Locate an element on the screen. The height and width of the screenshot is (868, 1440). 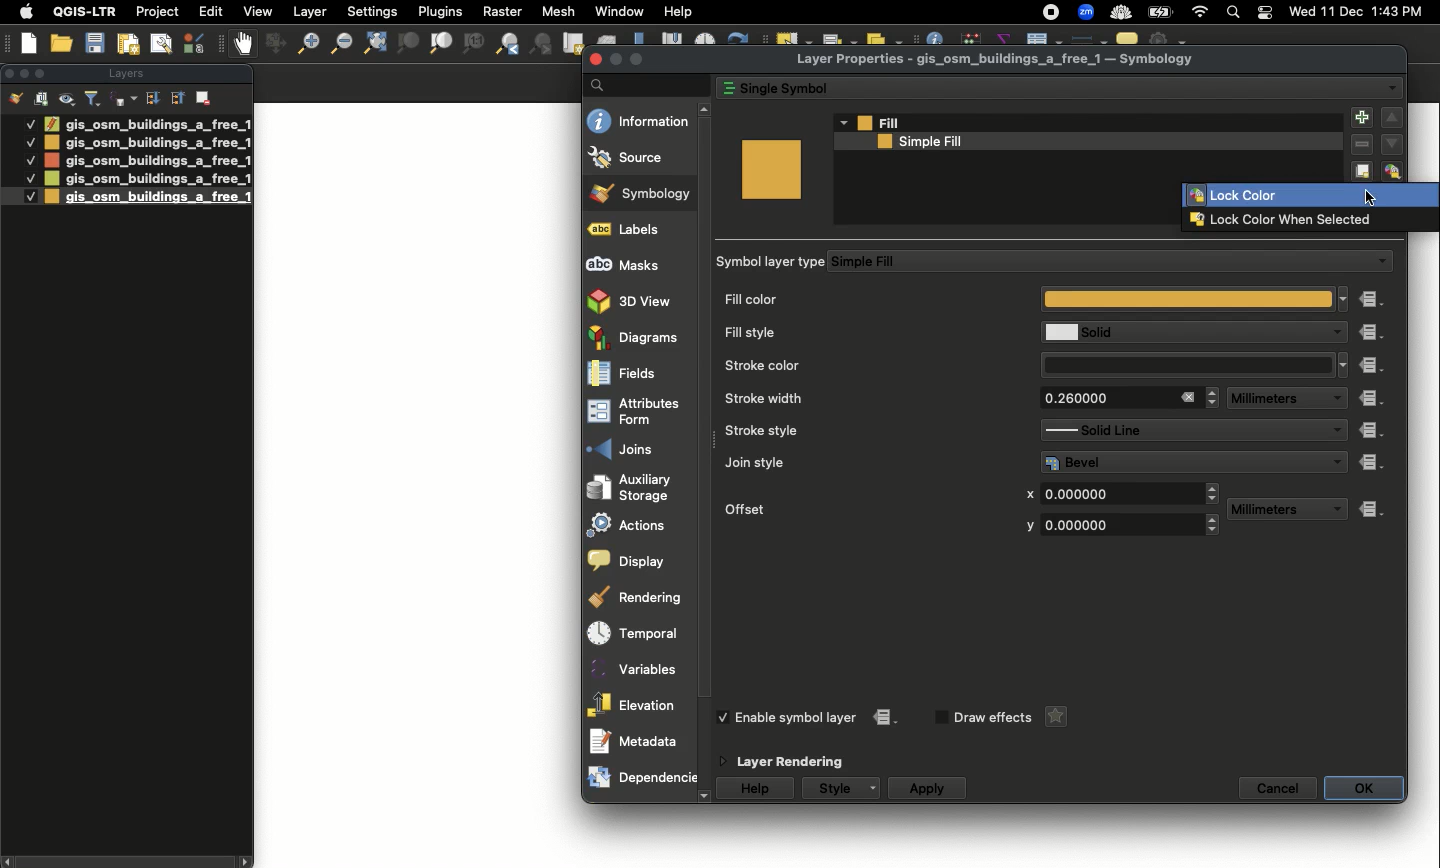
 is located at coordinates (1375, 398).